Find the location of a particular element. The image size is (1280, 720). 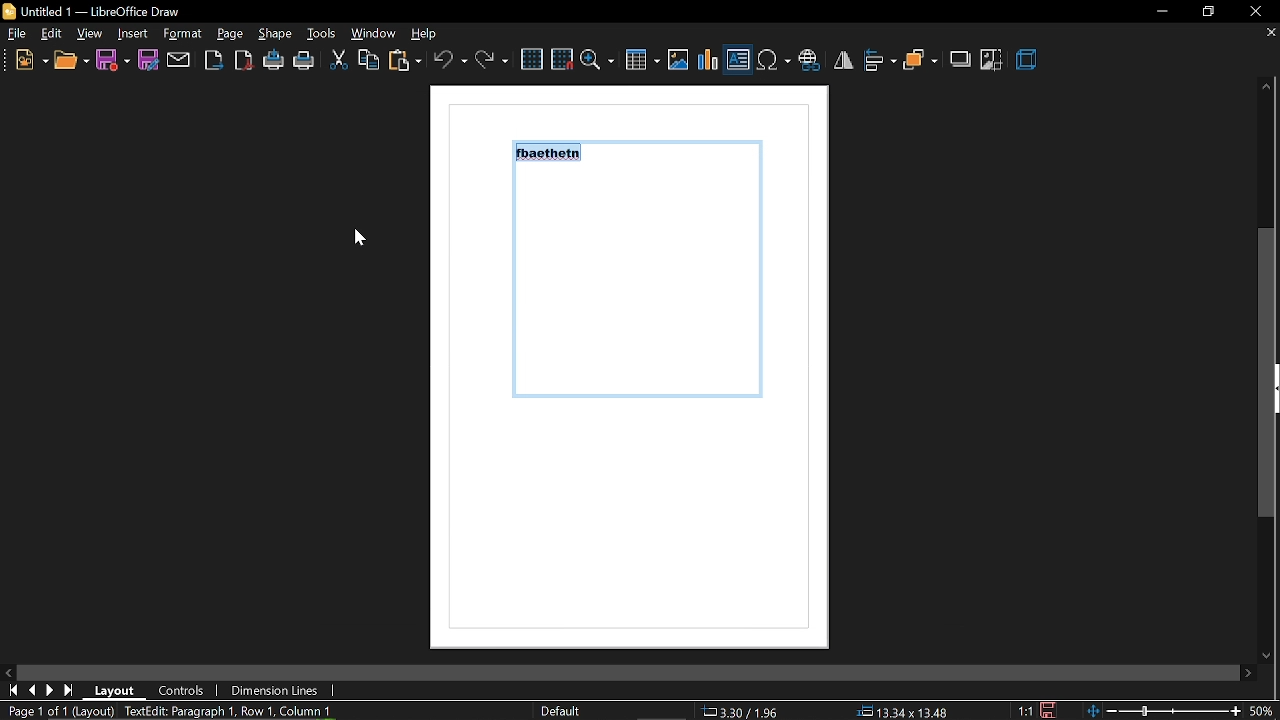

window is located at coordinates (375, 33).